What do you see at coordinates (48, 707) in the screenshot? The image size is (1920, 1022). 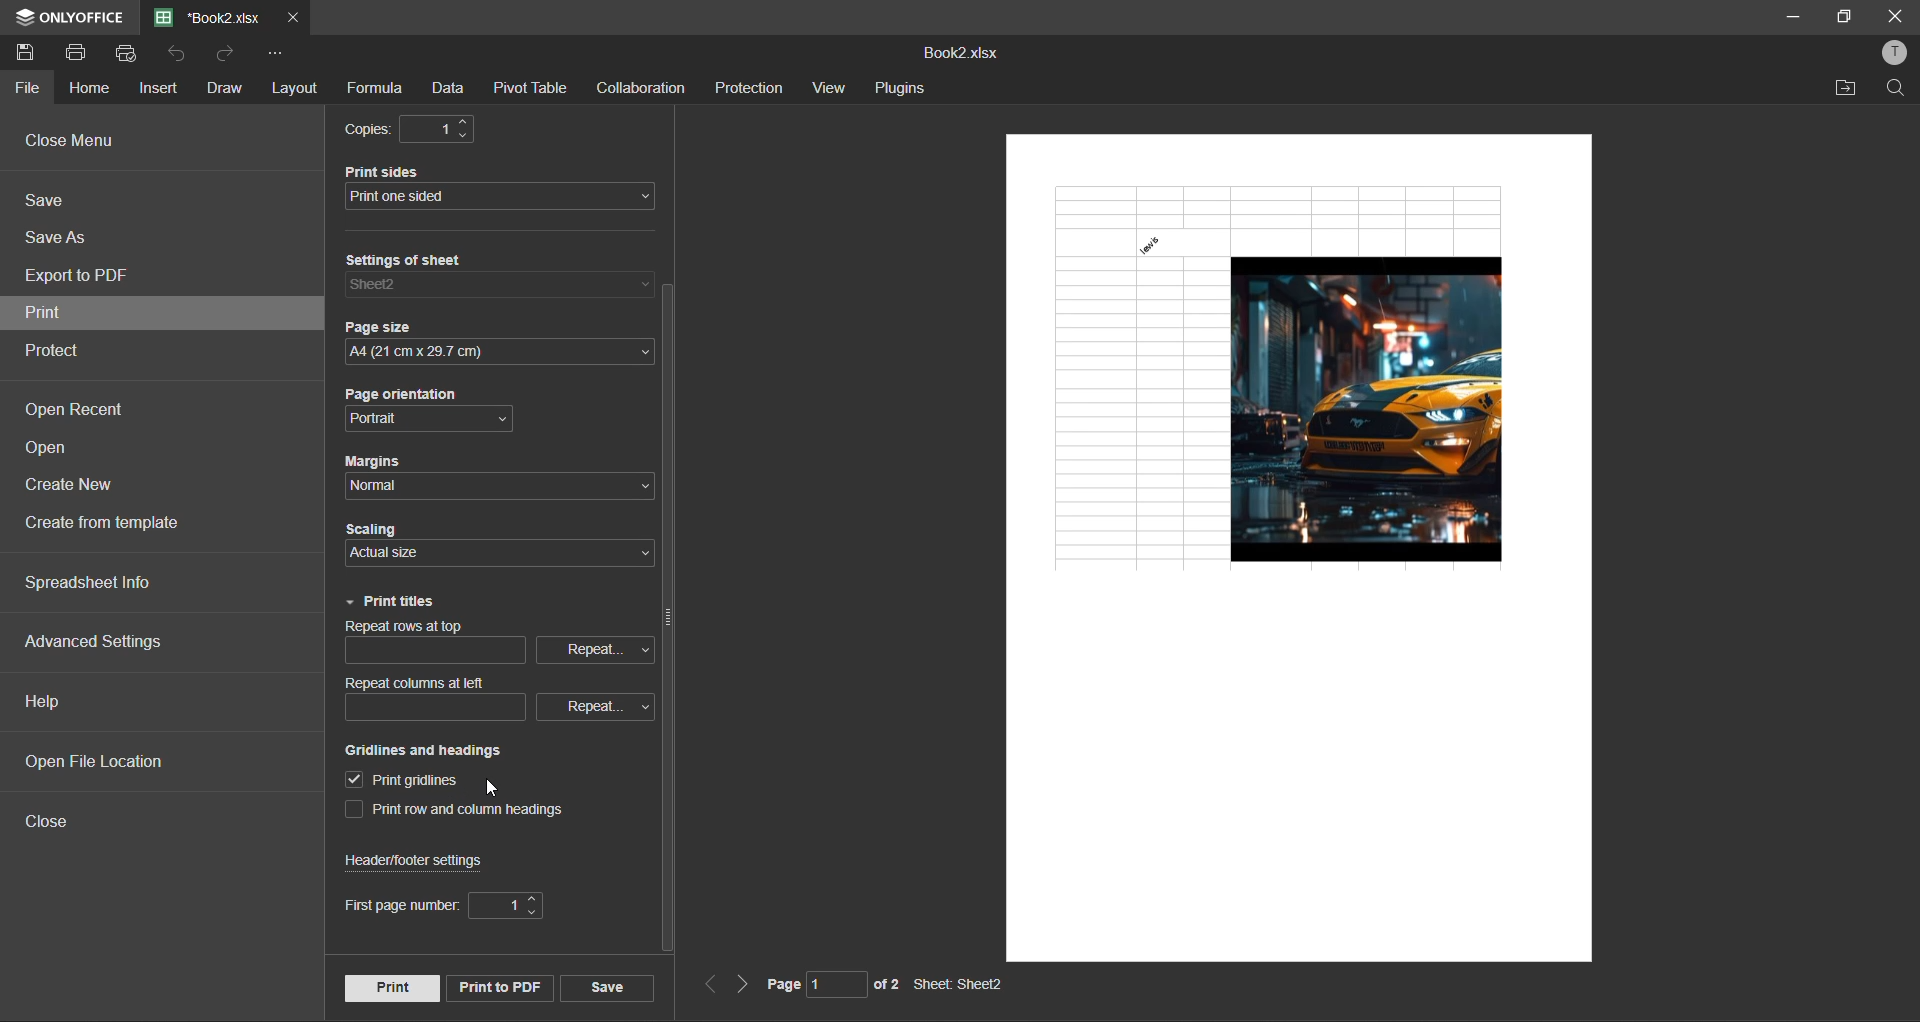 I see `help` at bounding box center [48, 707].